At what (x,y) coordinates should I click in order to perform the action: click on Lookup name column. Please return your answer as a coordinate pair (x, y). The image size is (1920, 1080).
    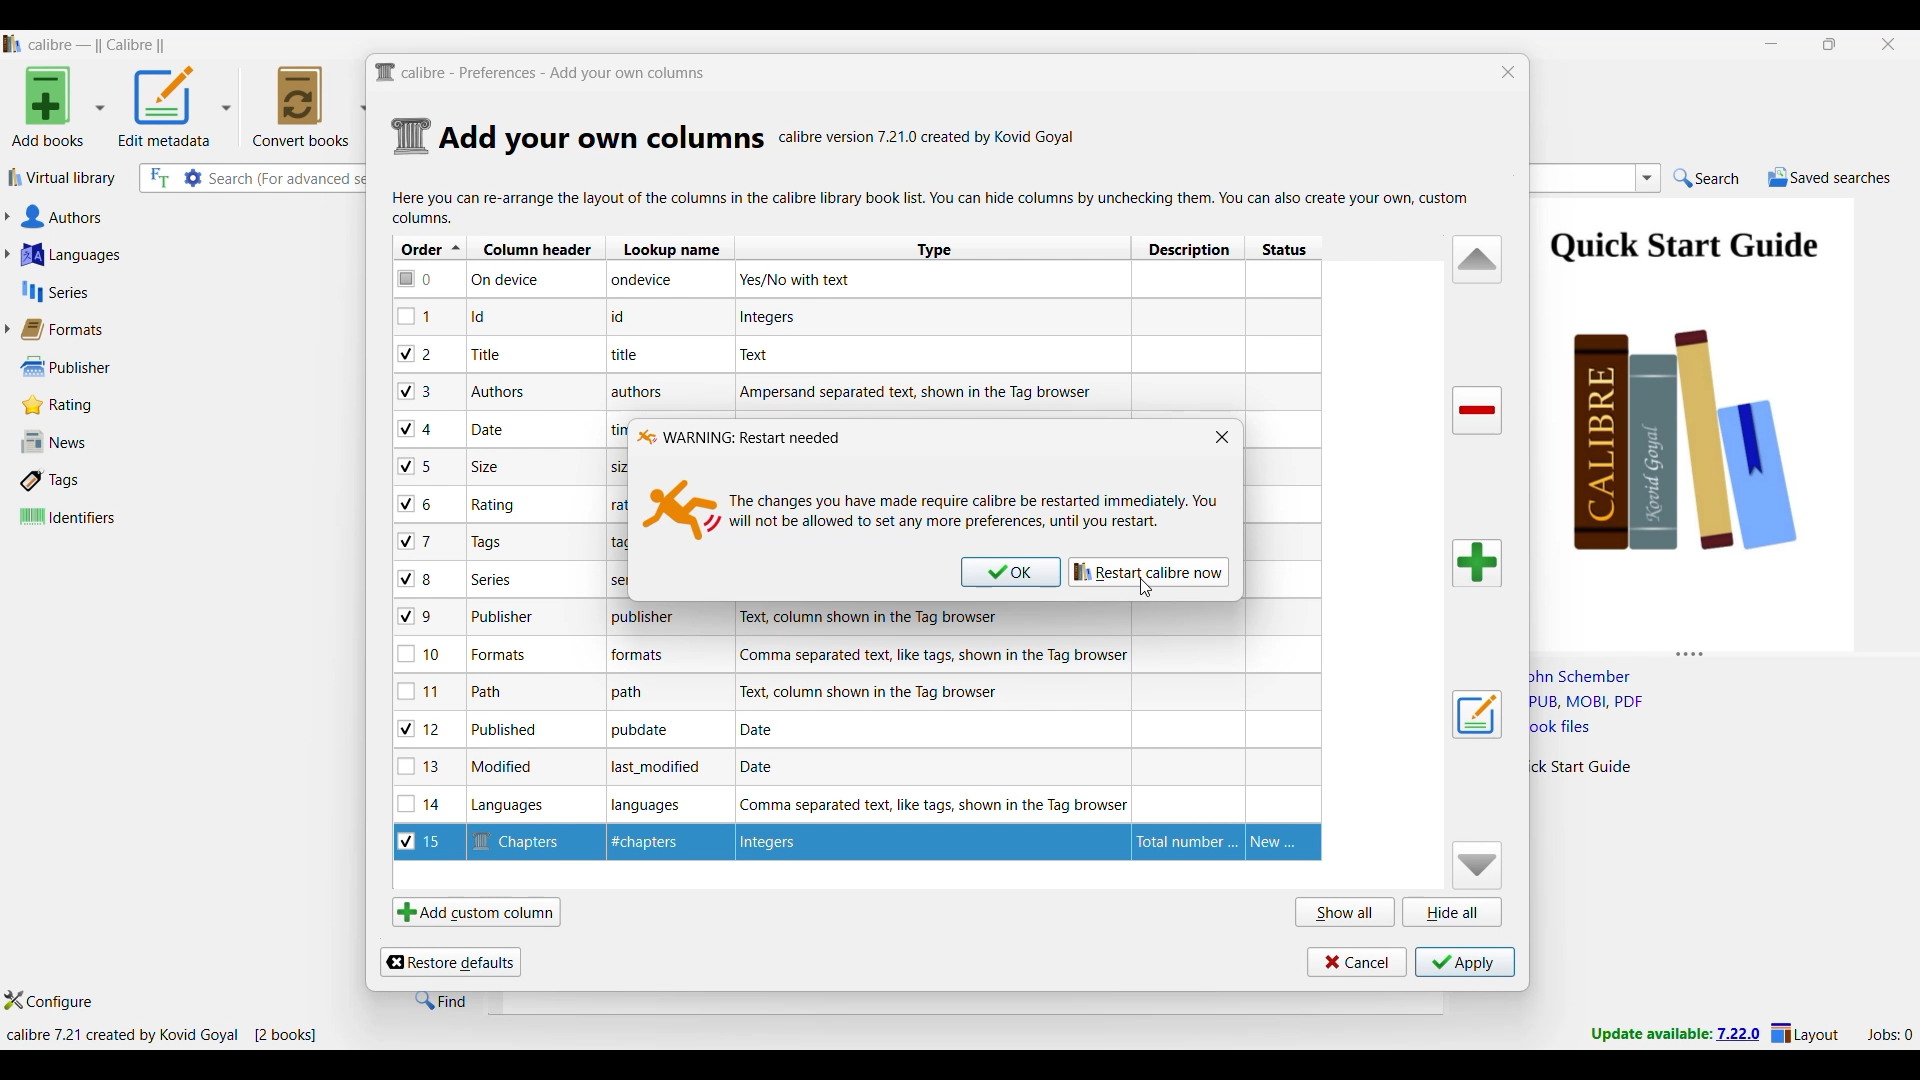
    Looking at the image, I should click on (669, 247).